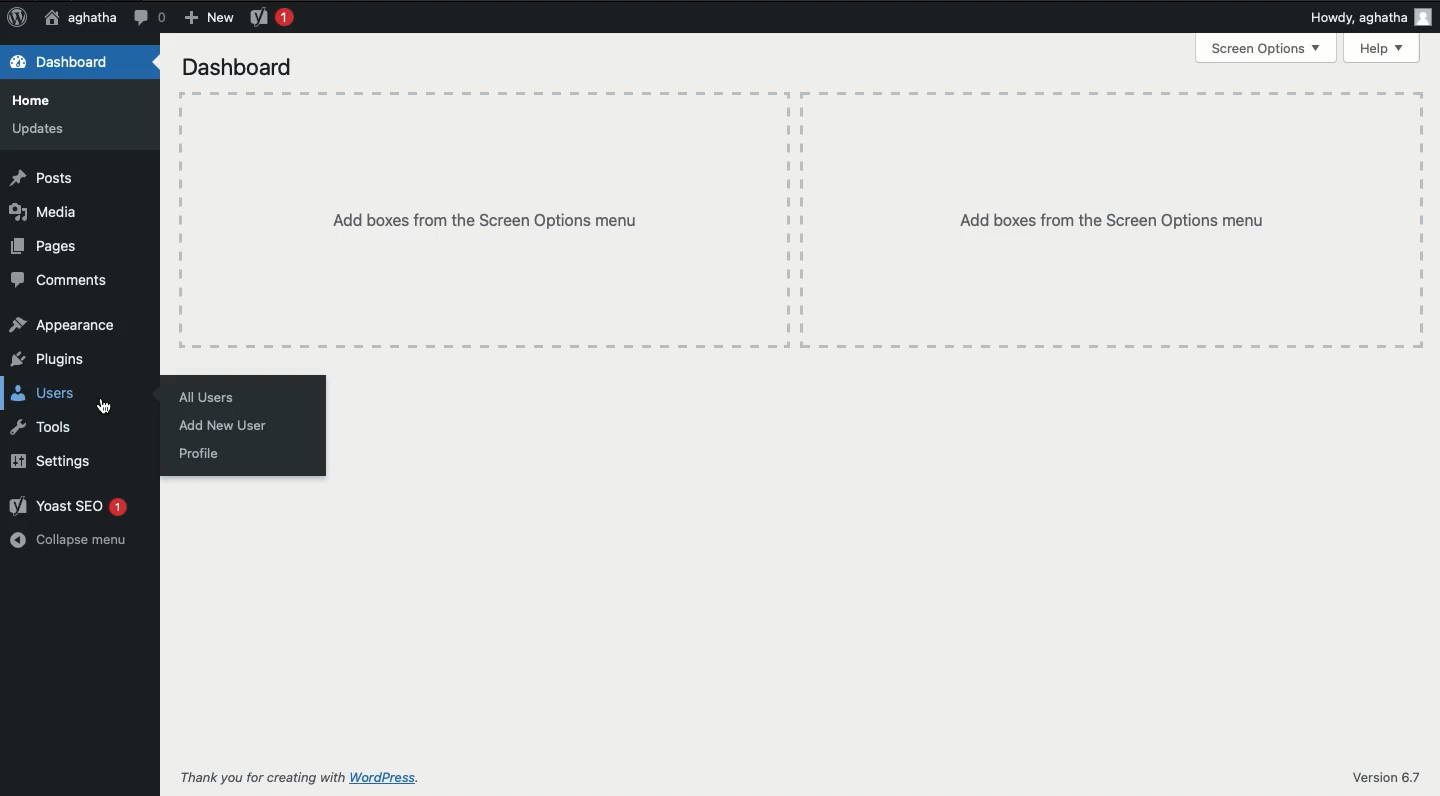 This screenshot has width=1440, height=796. Describe the element at coordinates (210, 396) in the screenshot. I see `All users` at that location.